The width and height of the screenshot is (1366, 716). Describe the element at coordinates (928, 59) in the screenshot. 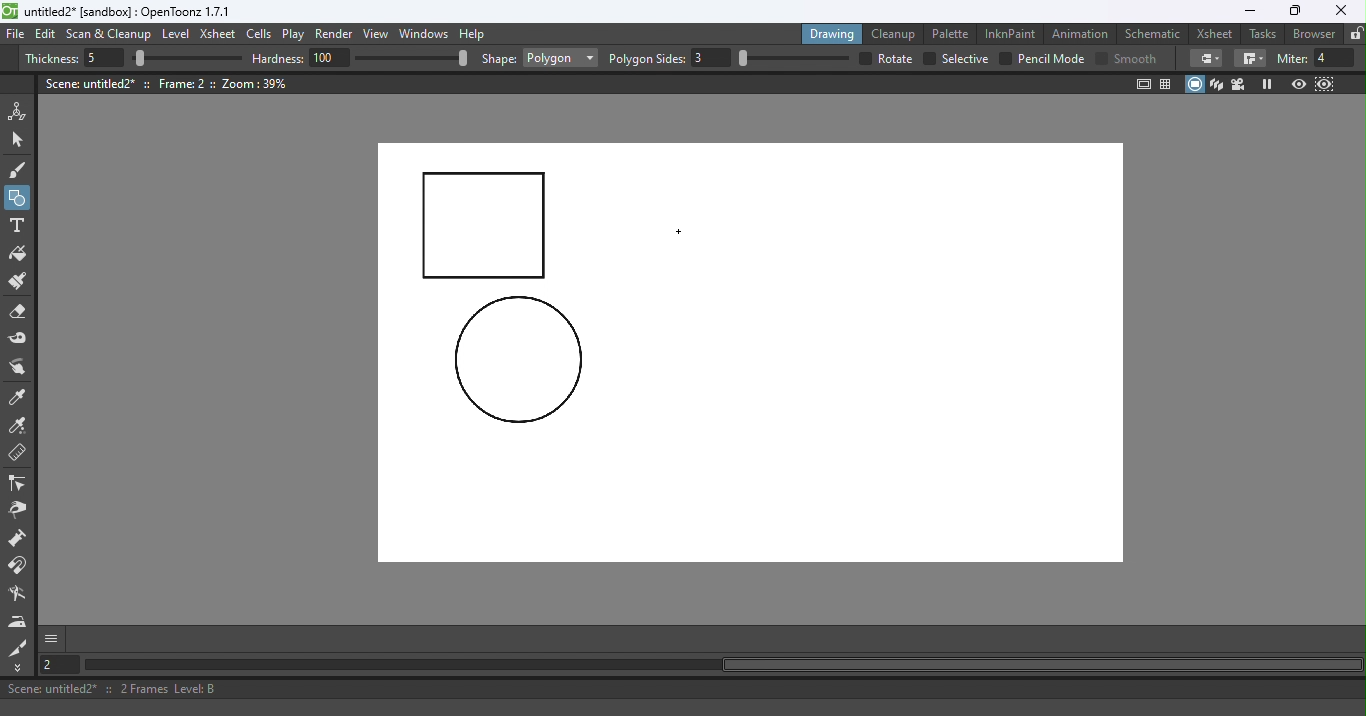

I see `checkbox` at that location.